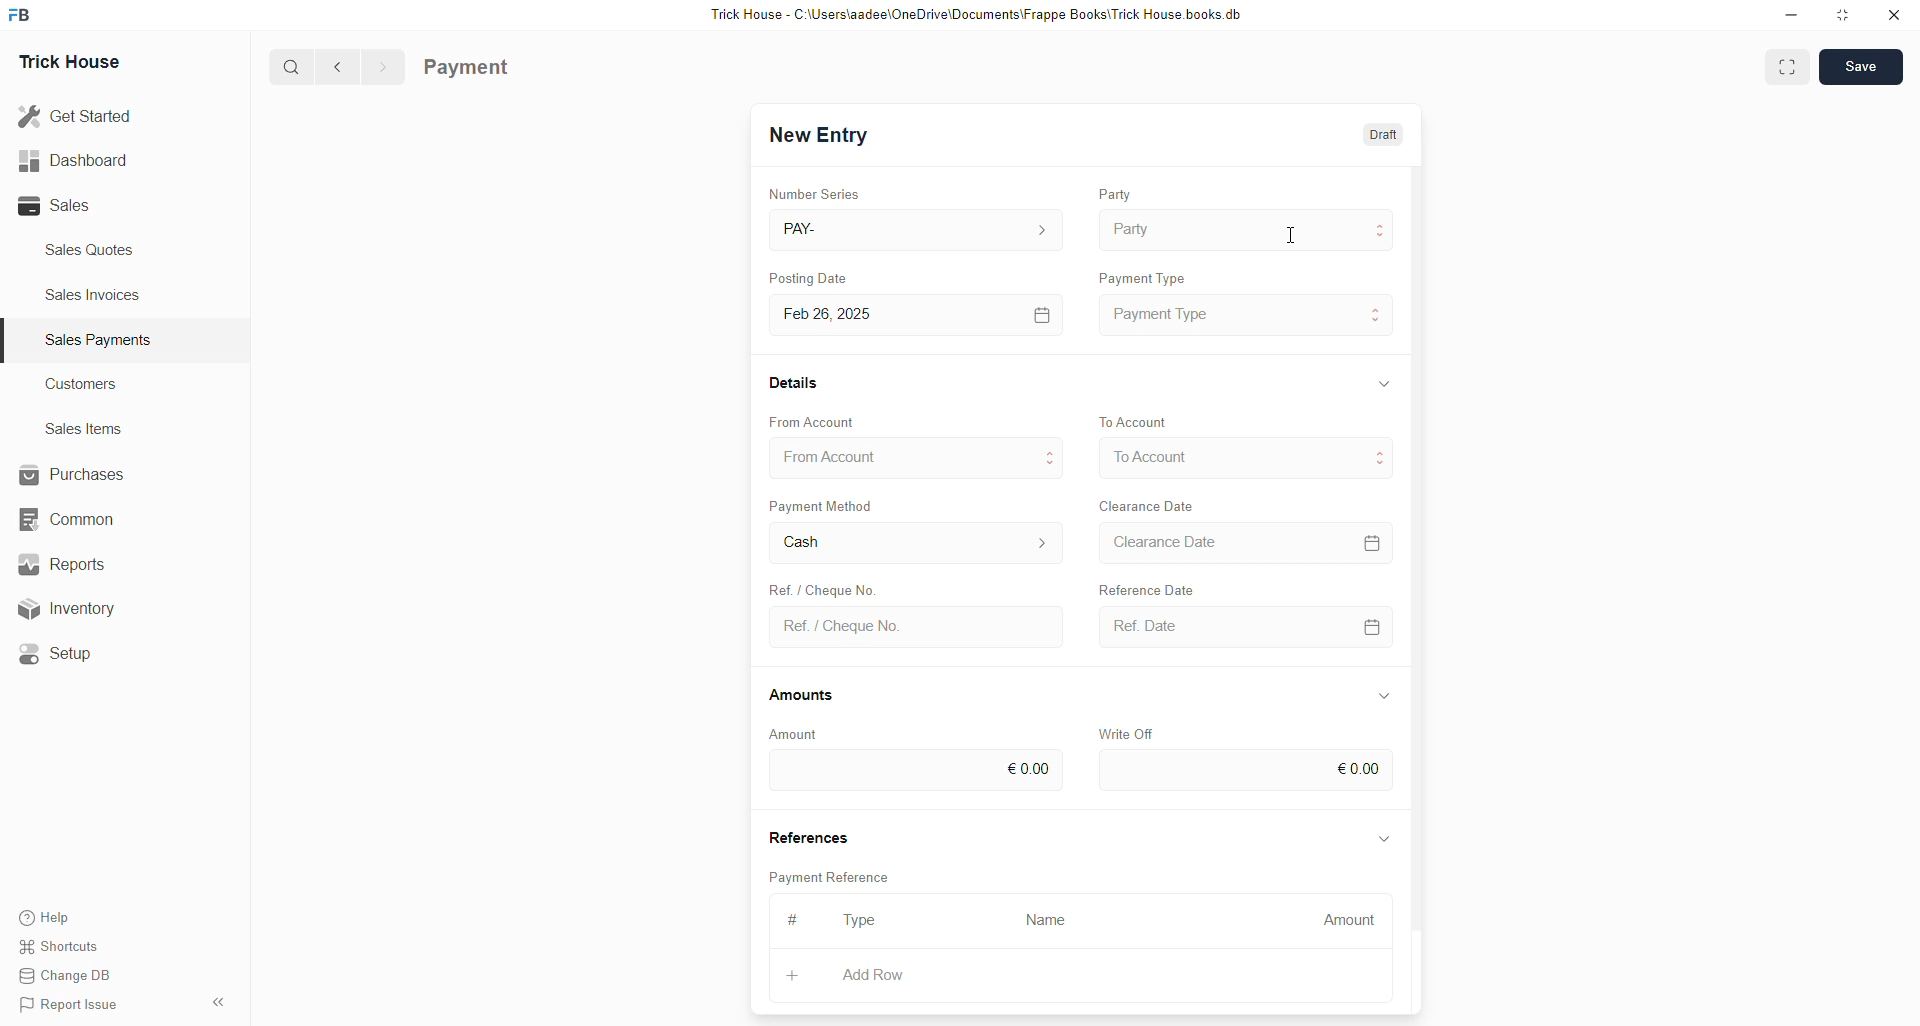 This screenshot has height=1026, width=1920. I want to click on Amounts, so click(803, 696).